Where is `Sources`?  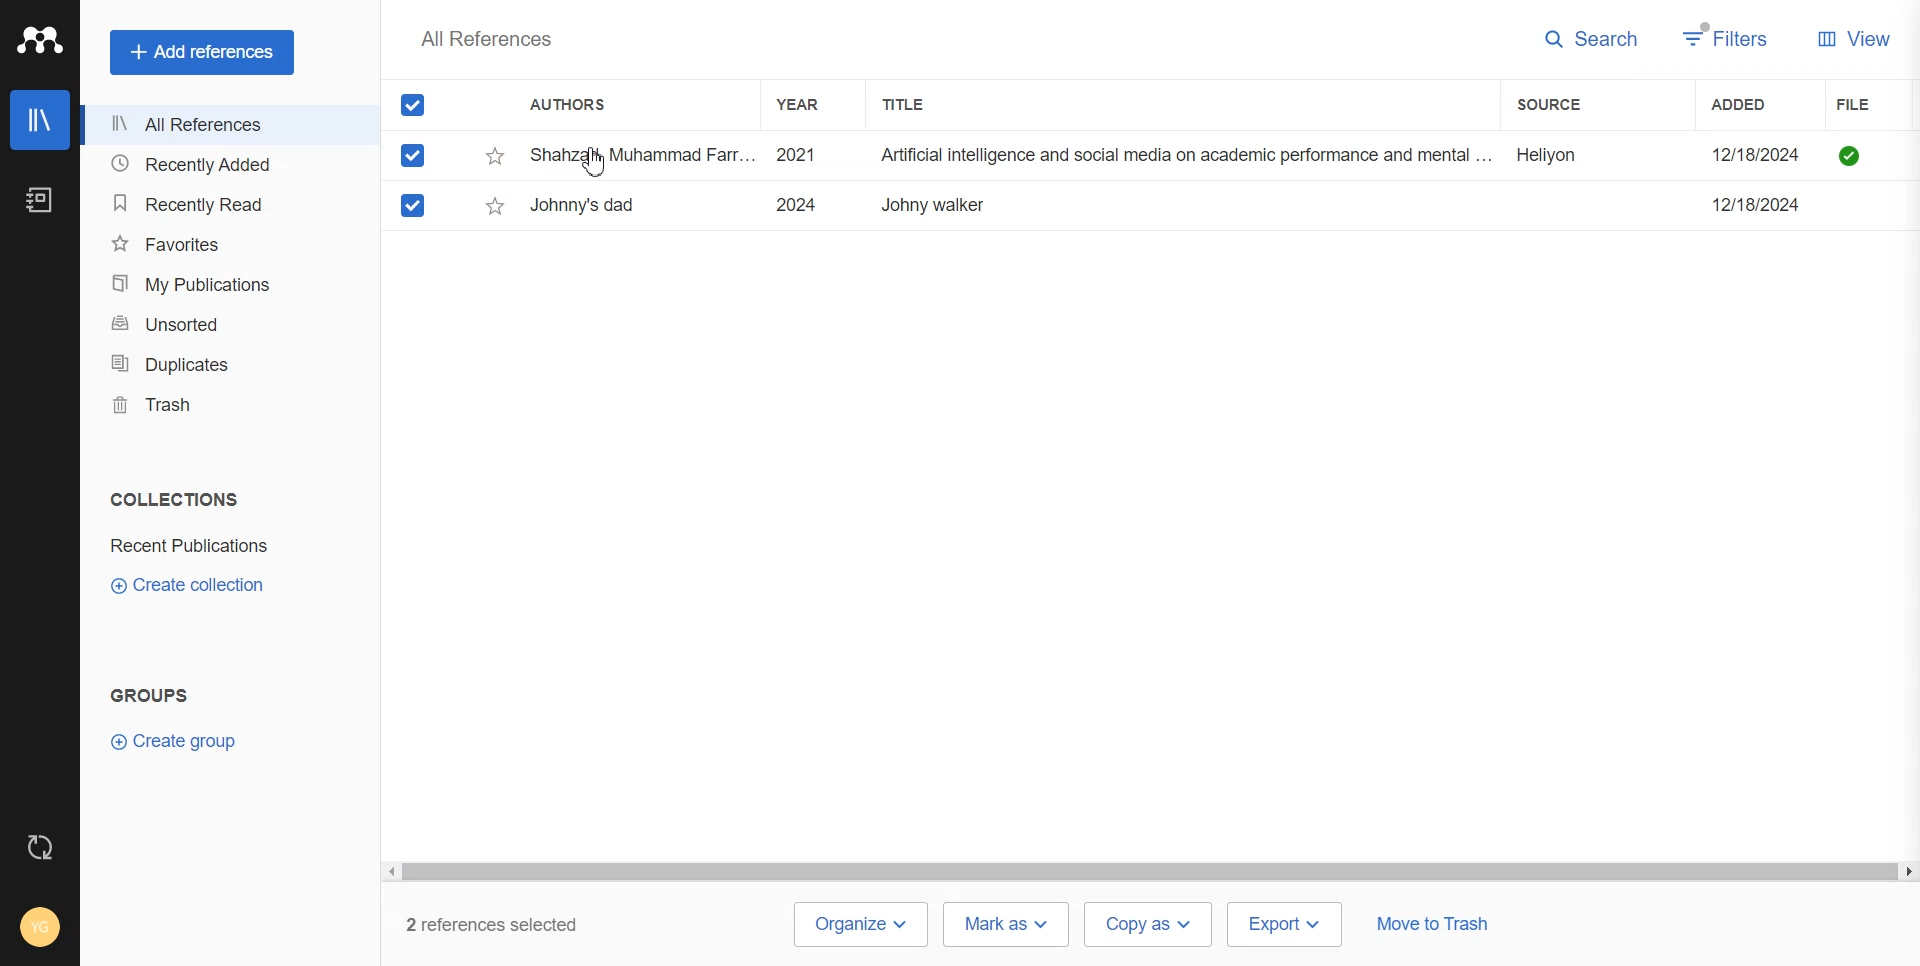
Sources is located at coordinates (1572, 104).